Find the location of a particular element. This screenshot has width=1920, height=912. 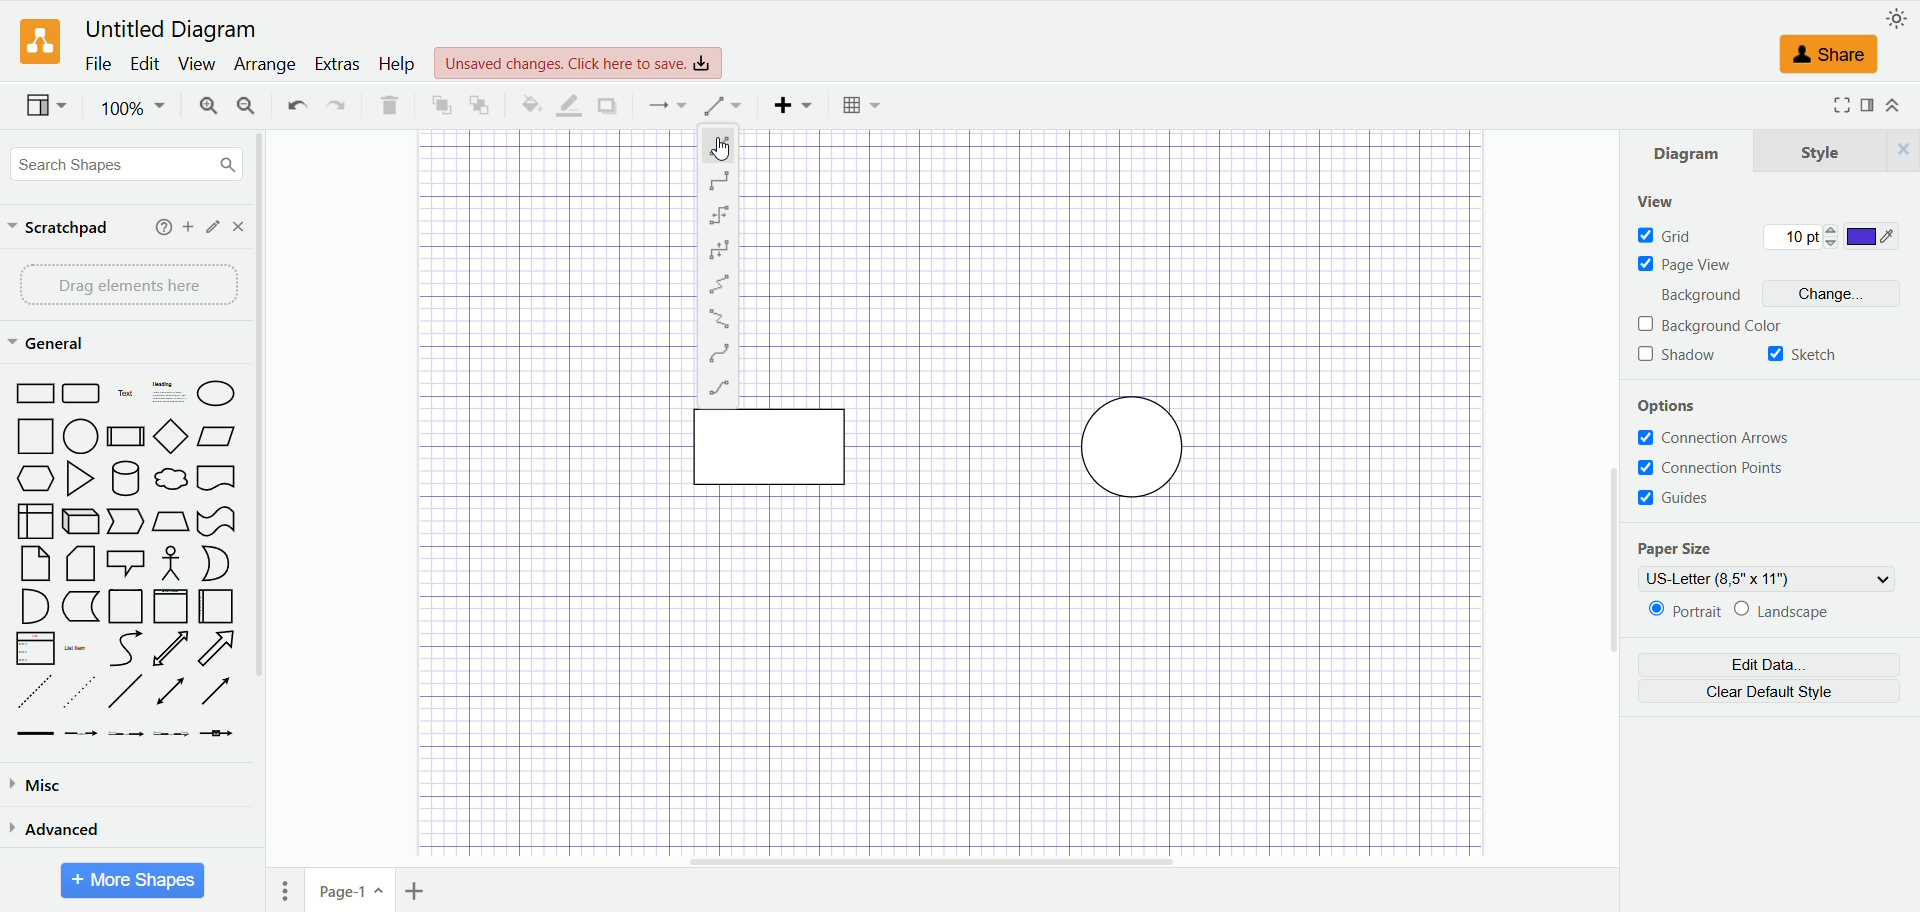

Ellipse is located at coordinates (215, 395).